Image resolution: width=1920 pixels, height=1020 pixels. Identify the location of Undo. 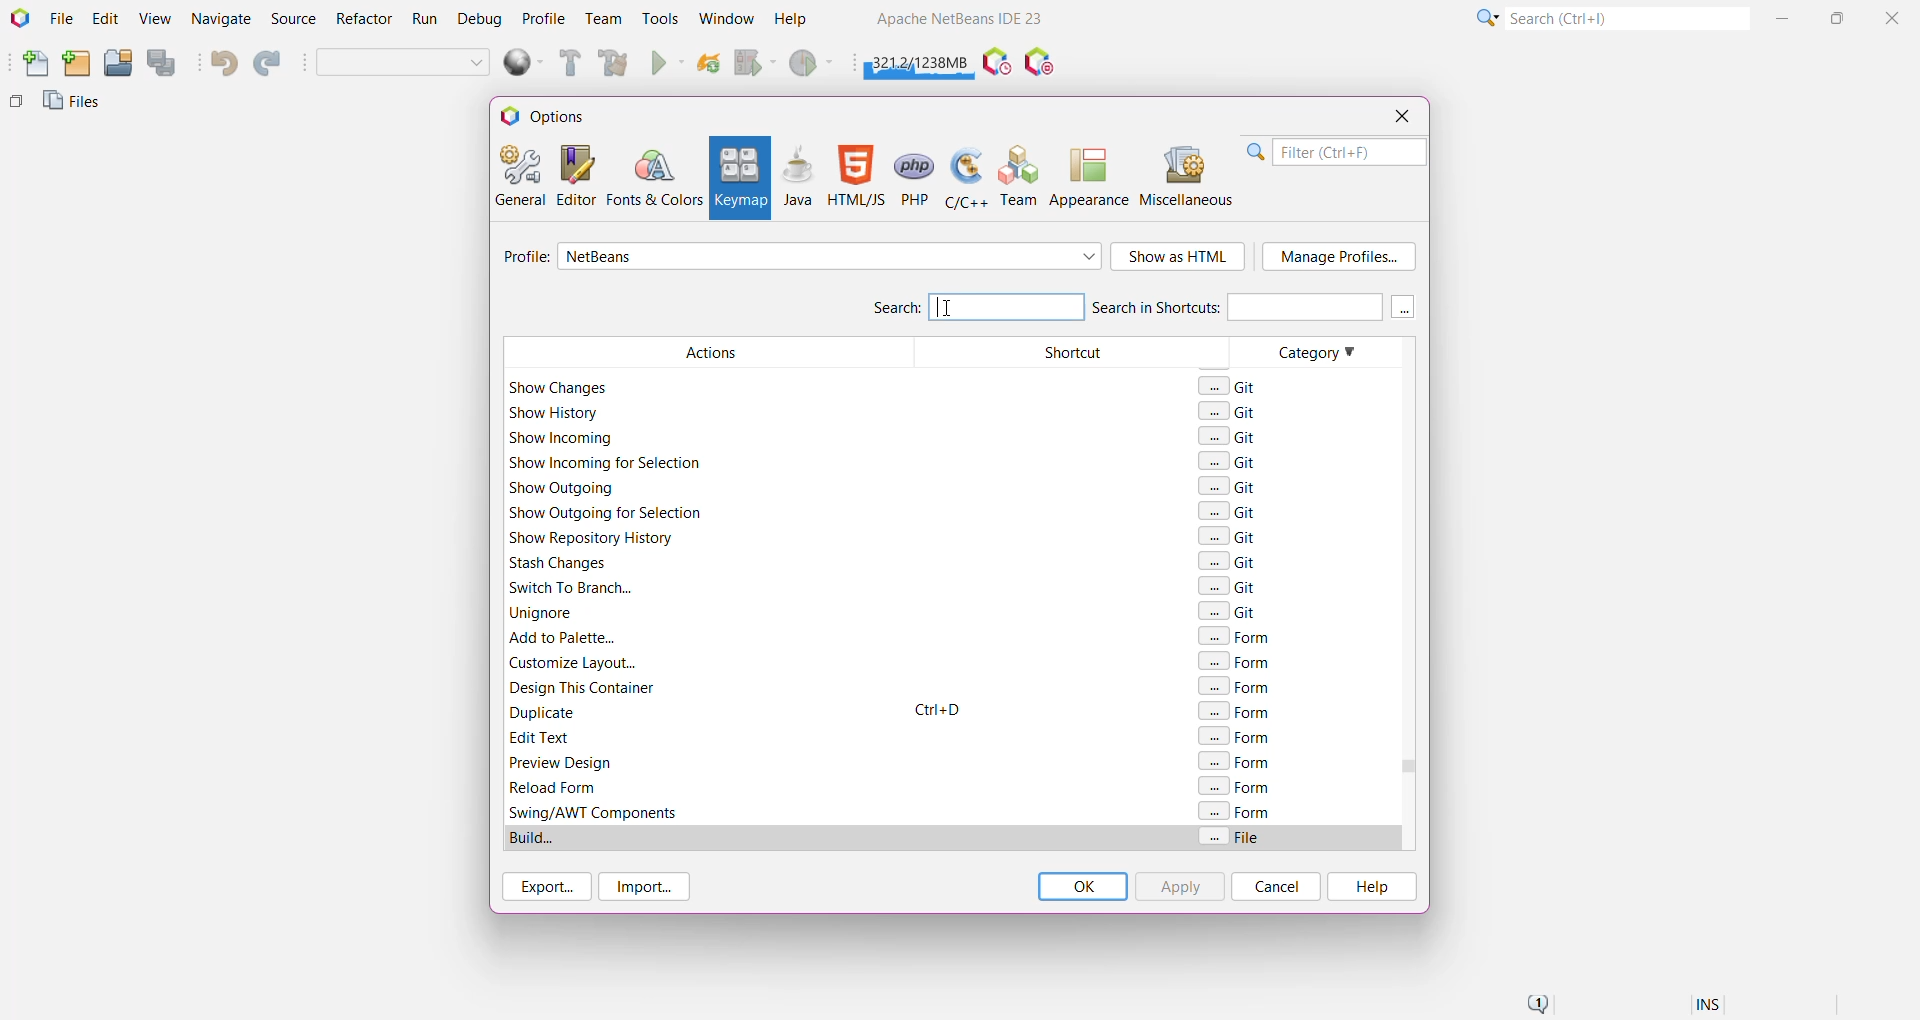
(222, 63).